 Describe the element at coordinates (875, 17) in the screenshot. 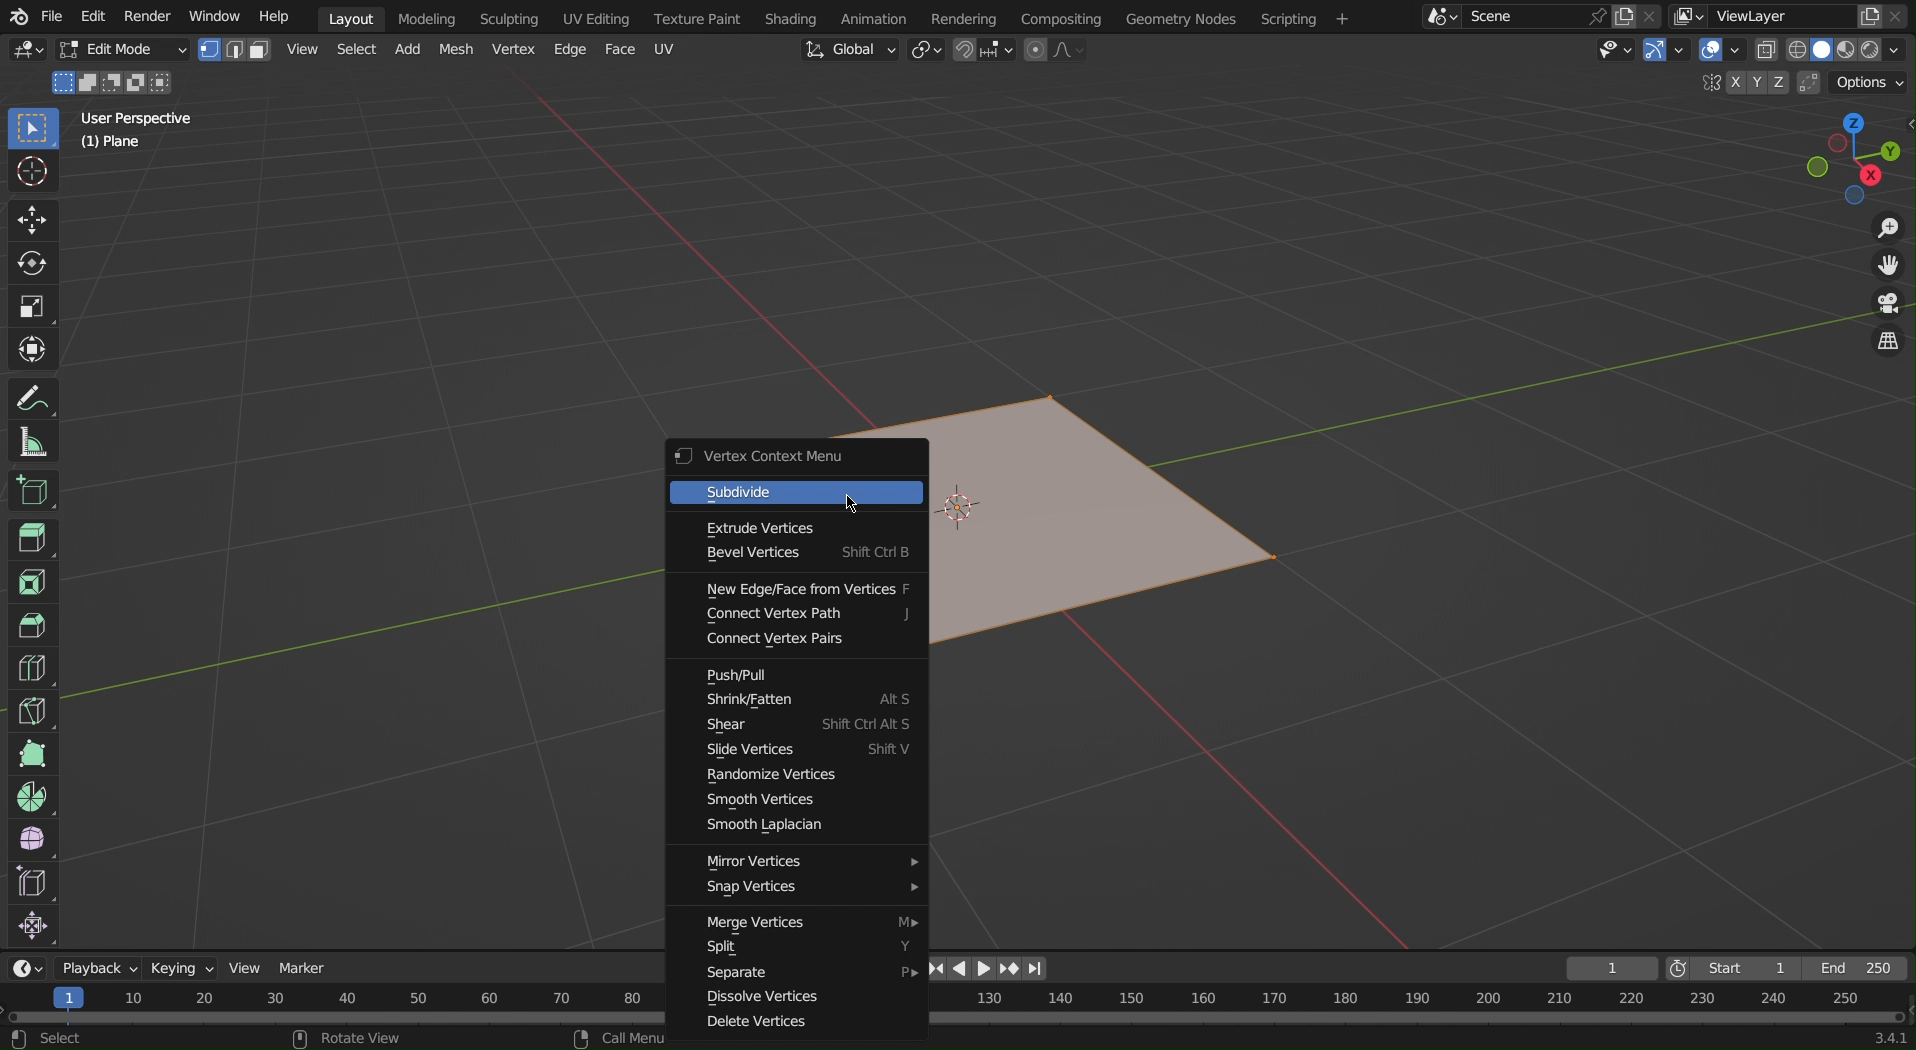

I see `Animation` at that location.